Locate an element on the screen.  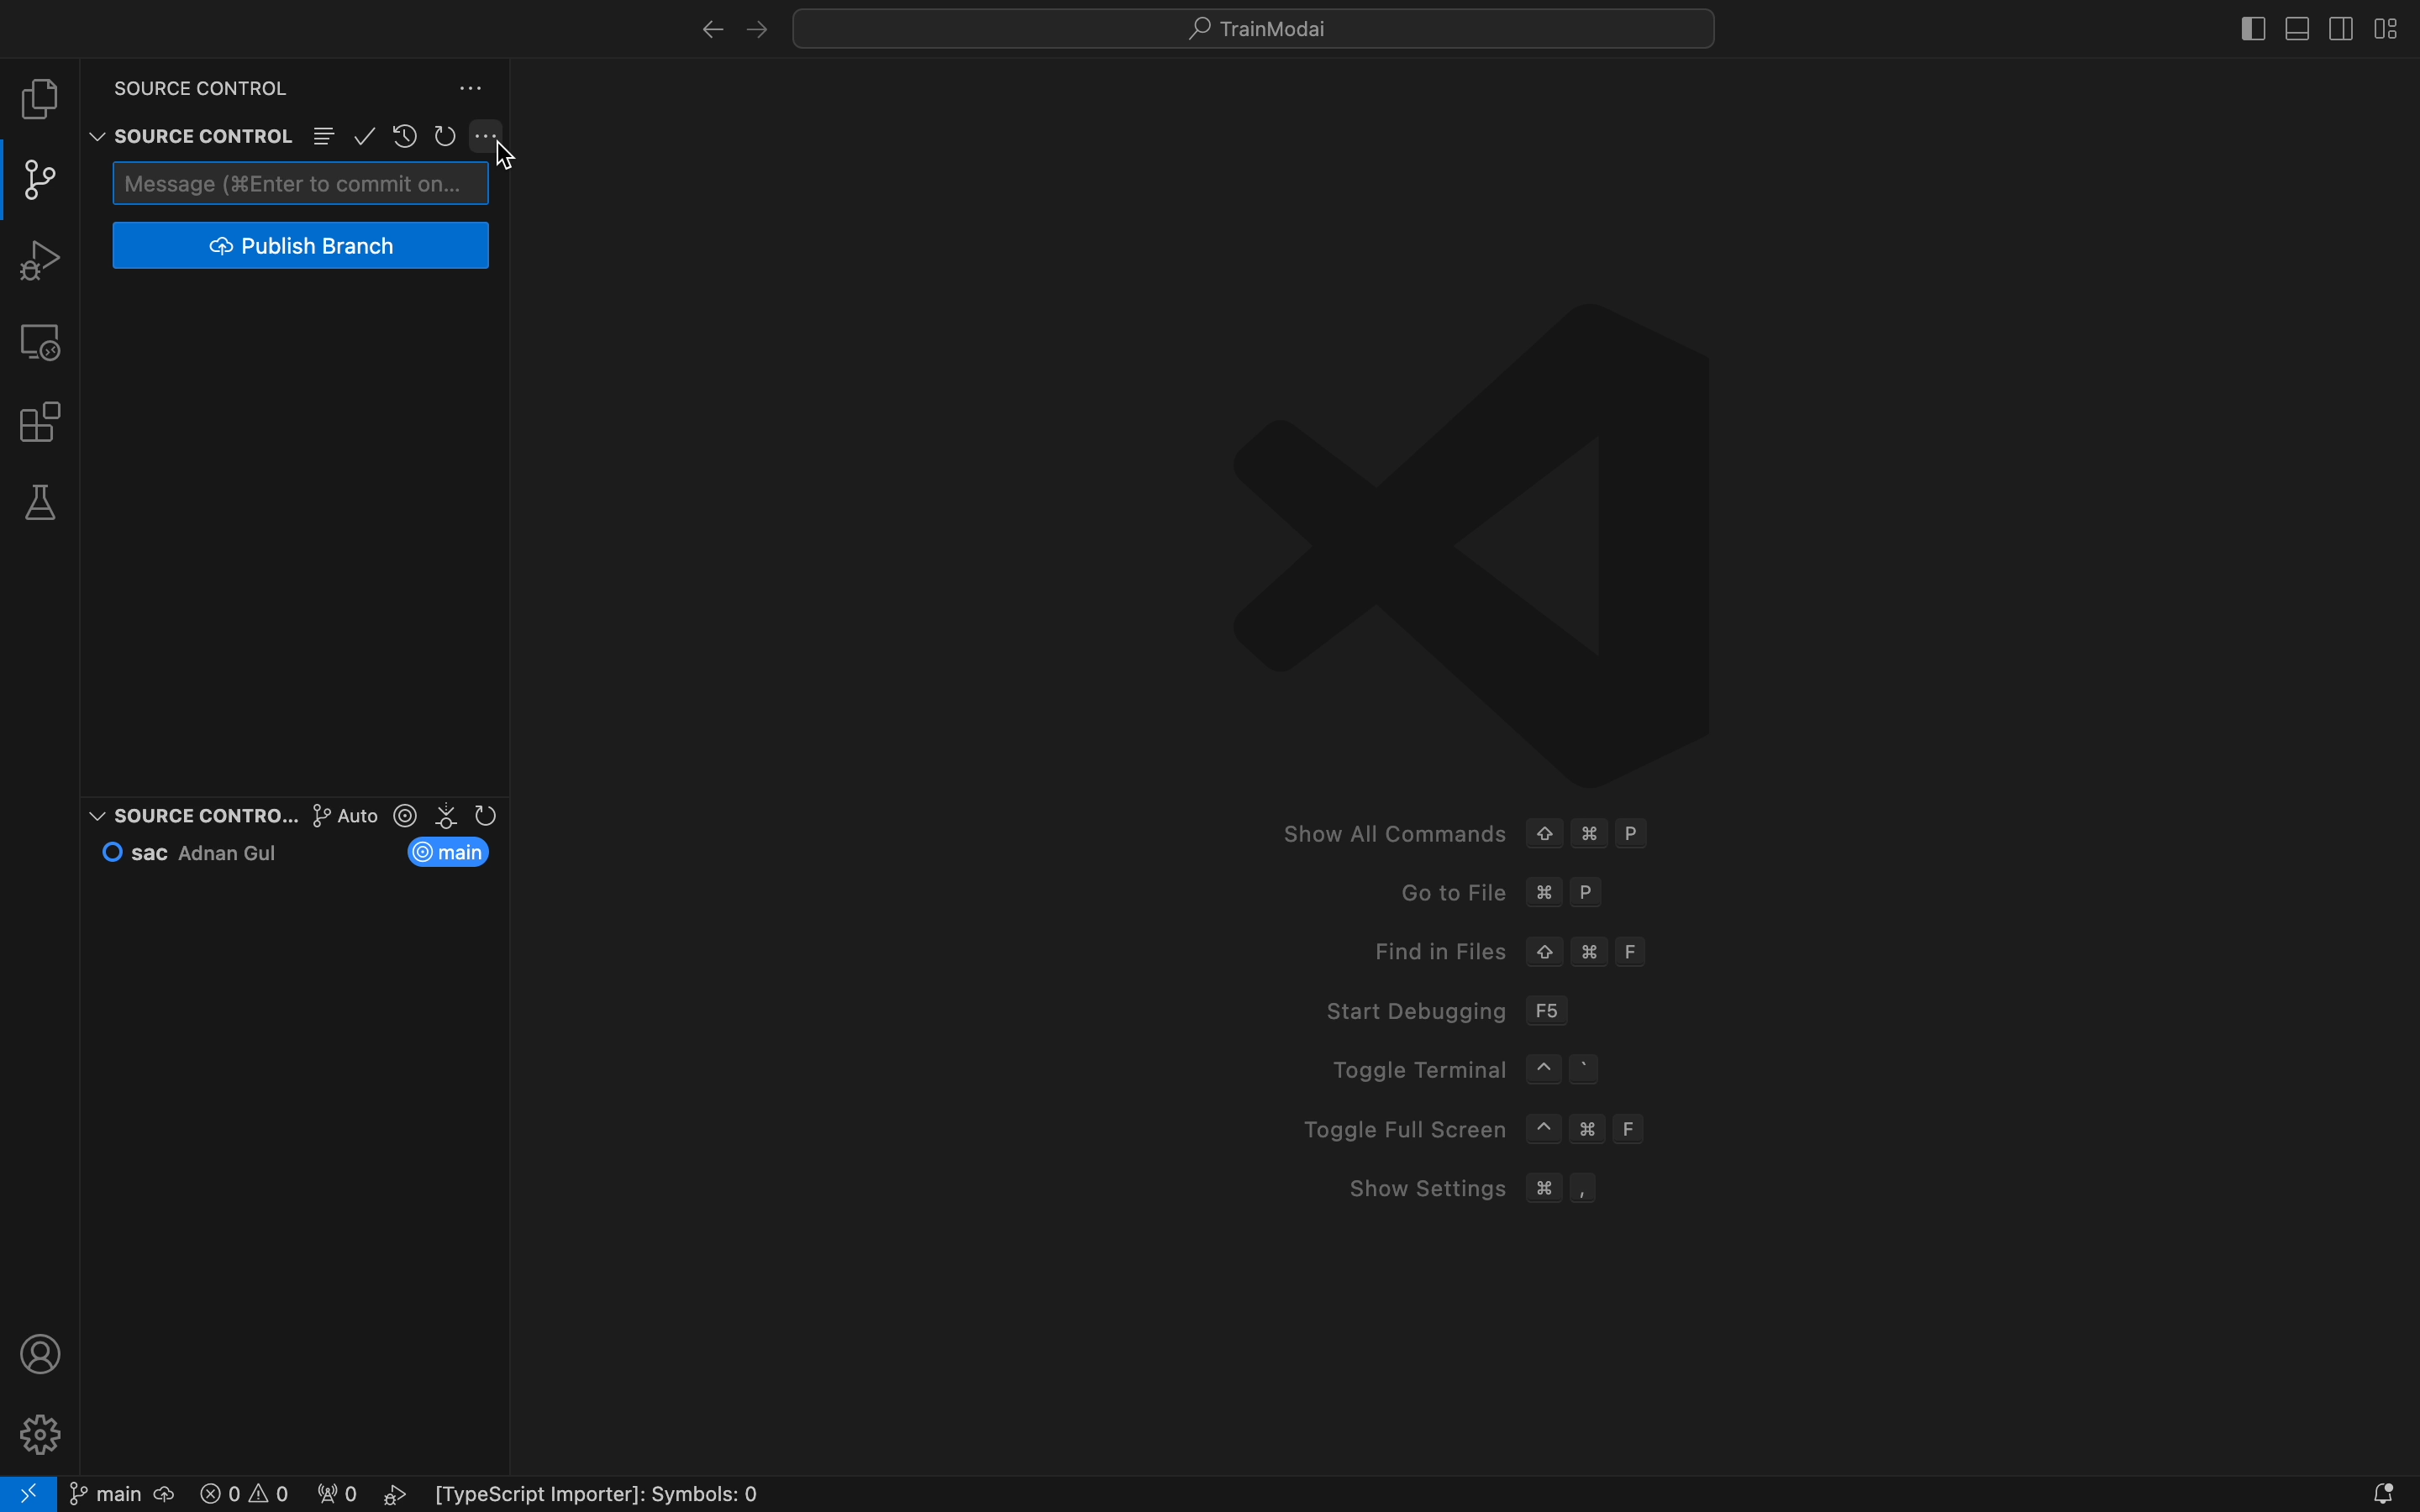
 is located at coordinates (472, 86).